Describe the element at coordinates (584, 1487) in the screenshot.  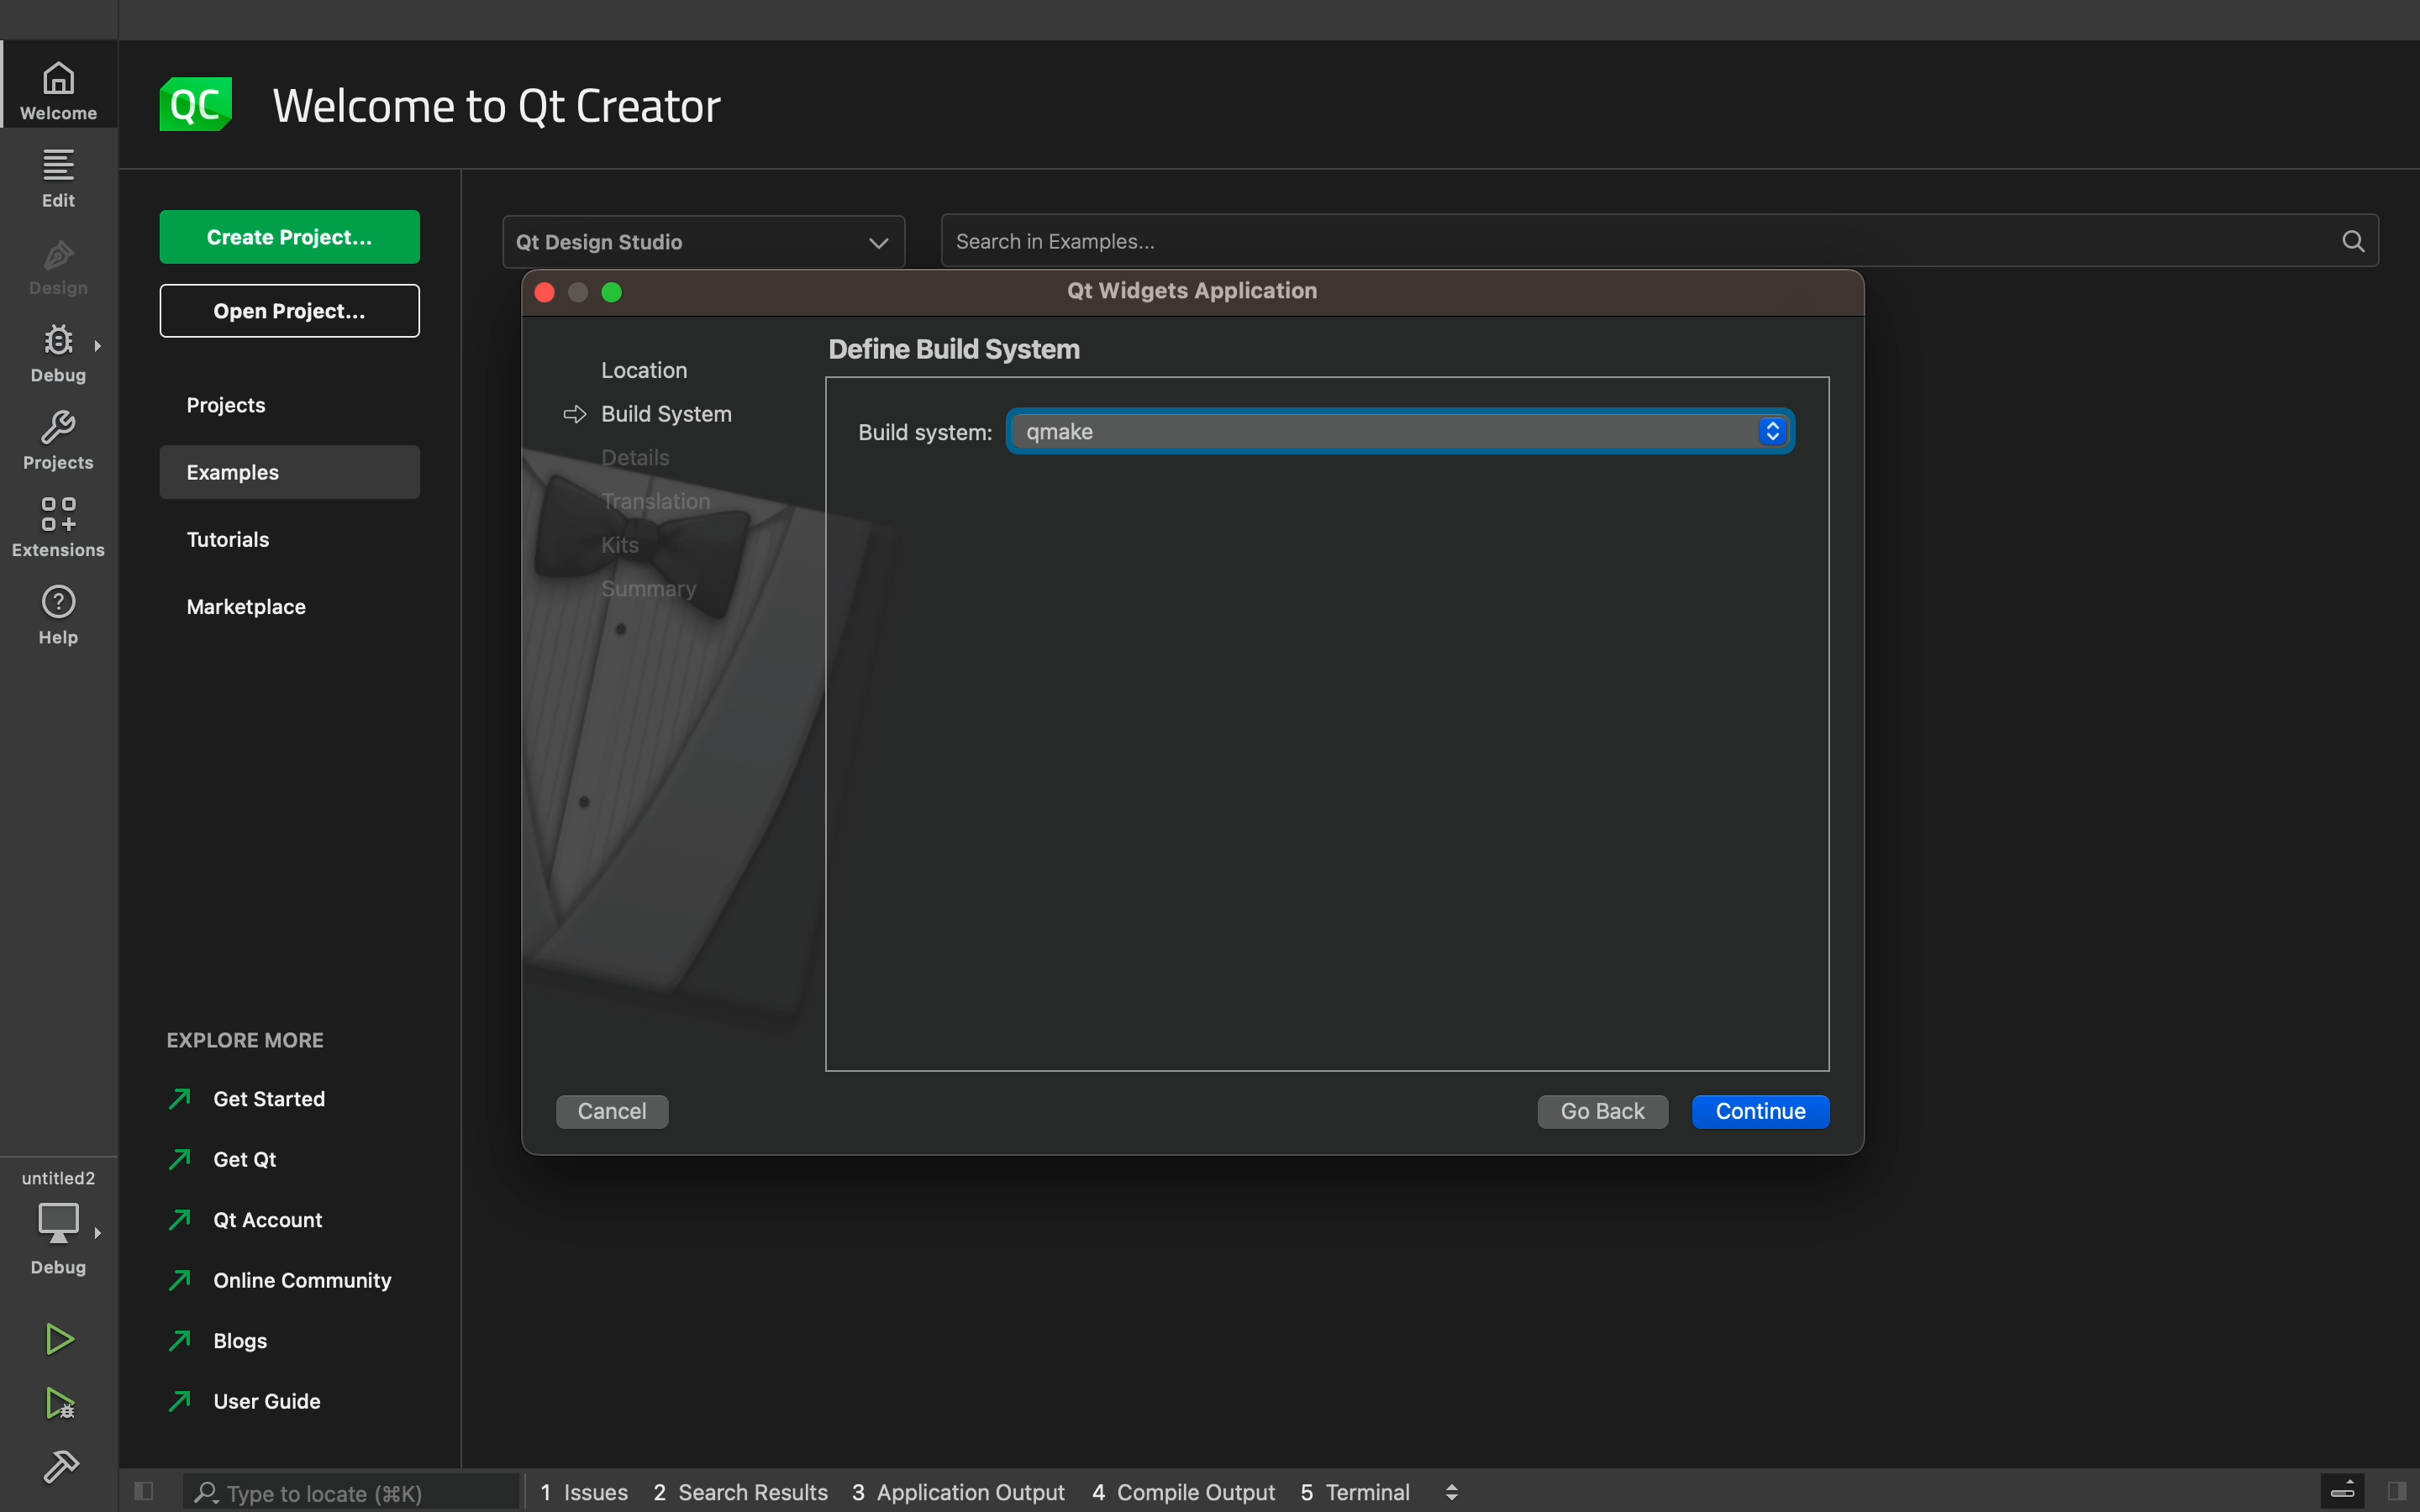
I see `1 issues` at that location.